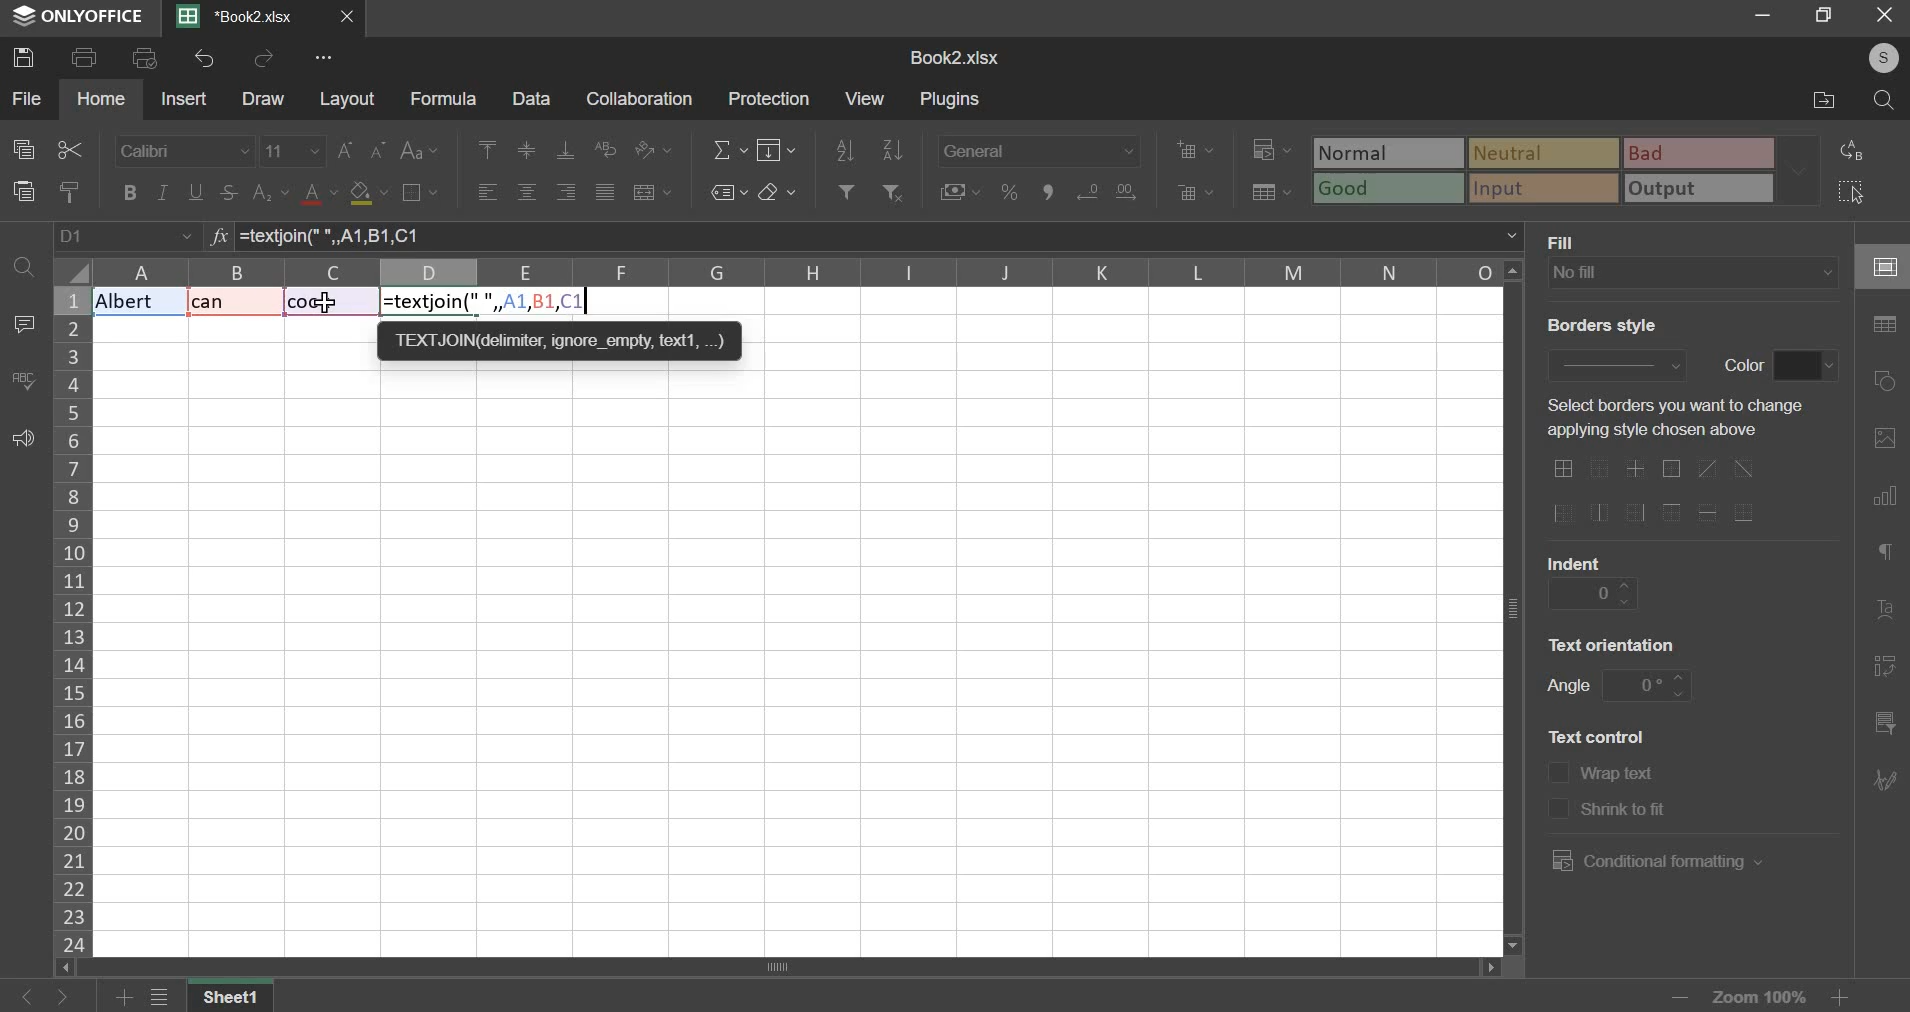 This screenshot has height=1012, width=1910. What do you see at coordinates (77, 997) in the screenshot?
I see `go forward` at bounding box center [77, 997].